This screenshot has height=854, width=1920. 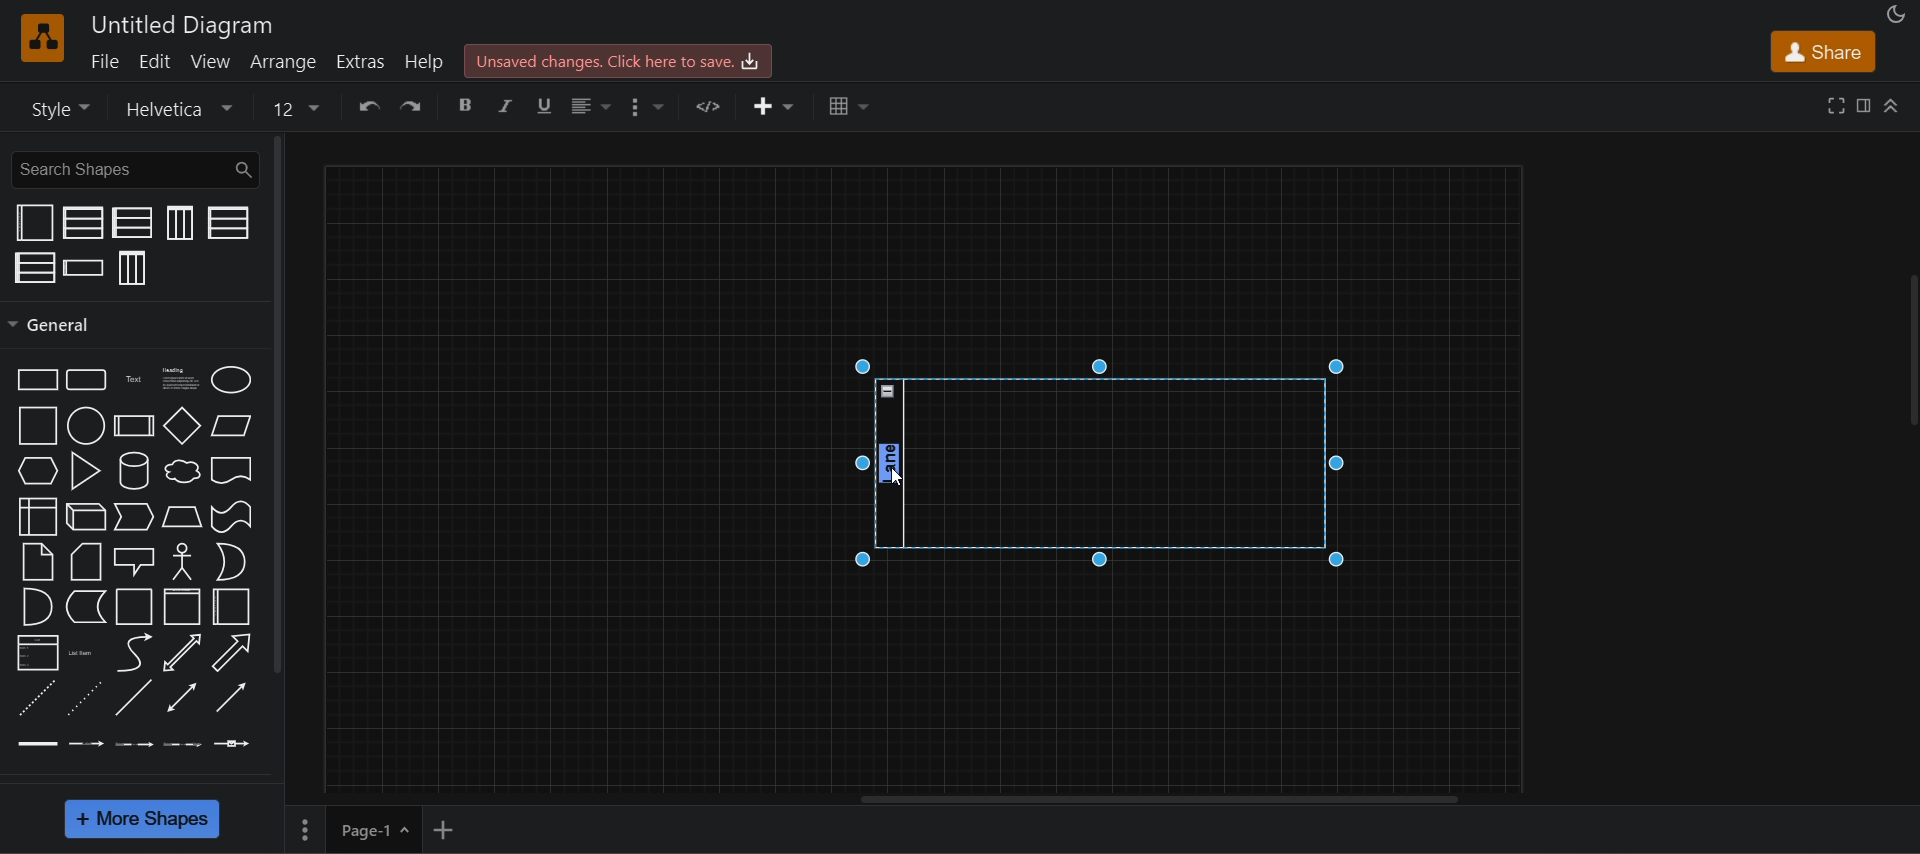 I want to click on Untitled diagram, so click(x=182, y=24).